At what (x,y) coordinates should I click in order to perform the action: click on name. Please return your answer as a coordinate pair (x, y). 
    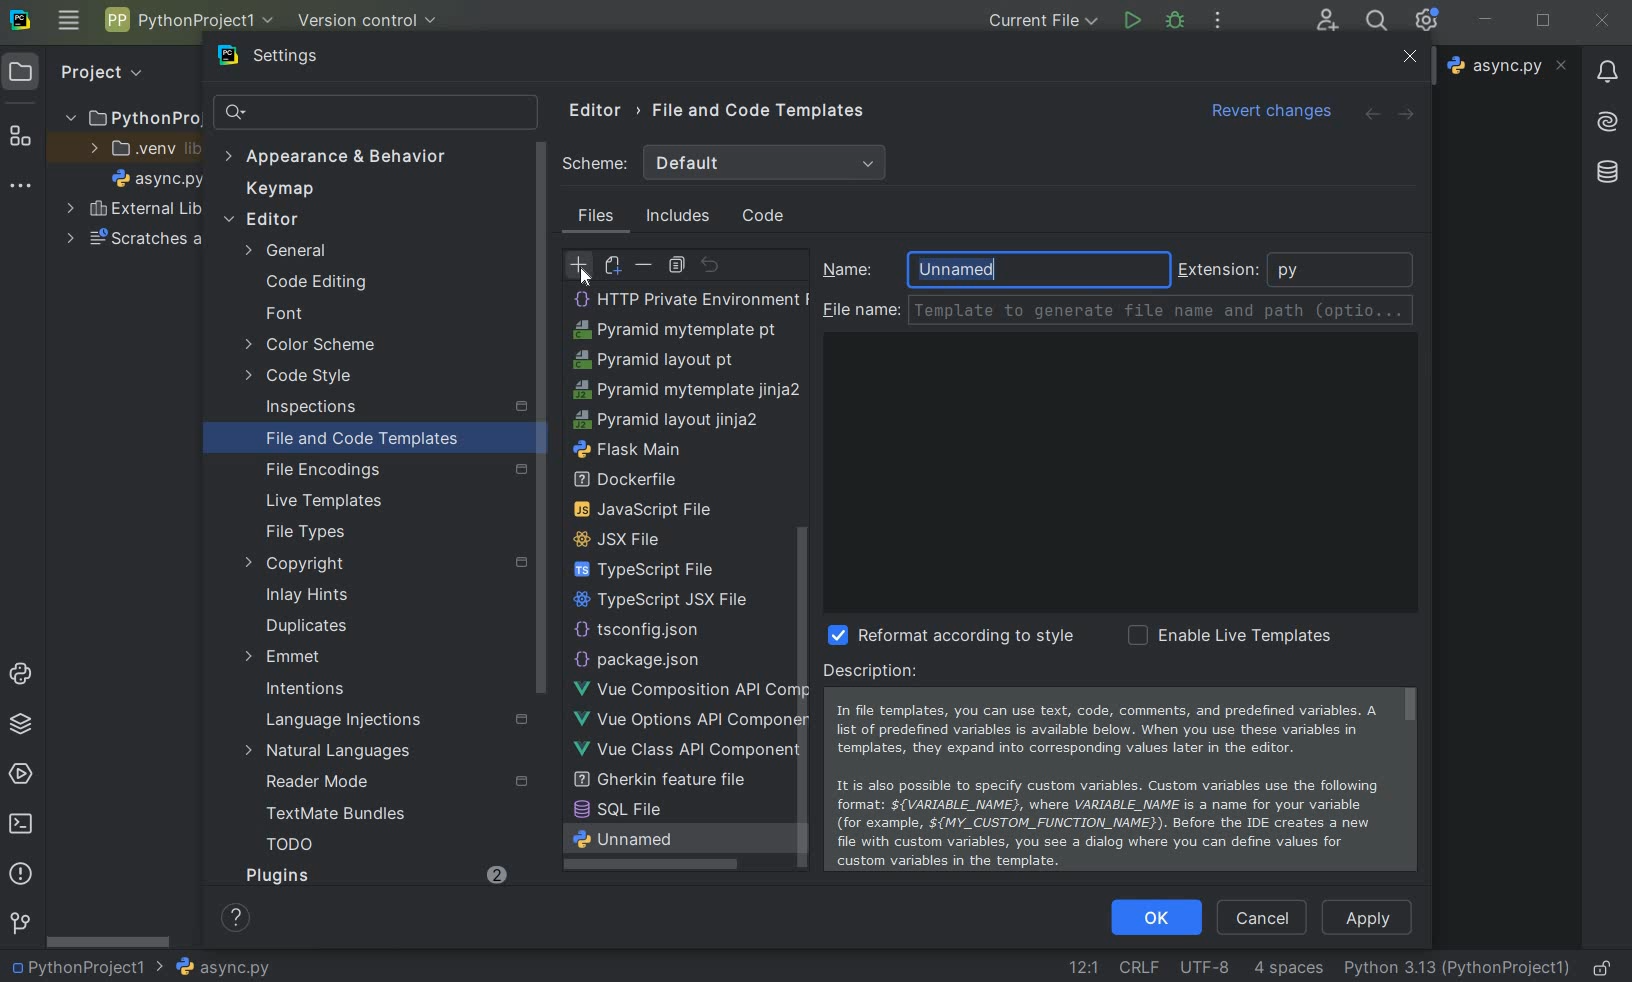
    Looking at the image, I should click on (851, 270).